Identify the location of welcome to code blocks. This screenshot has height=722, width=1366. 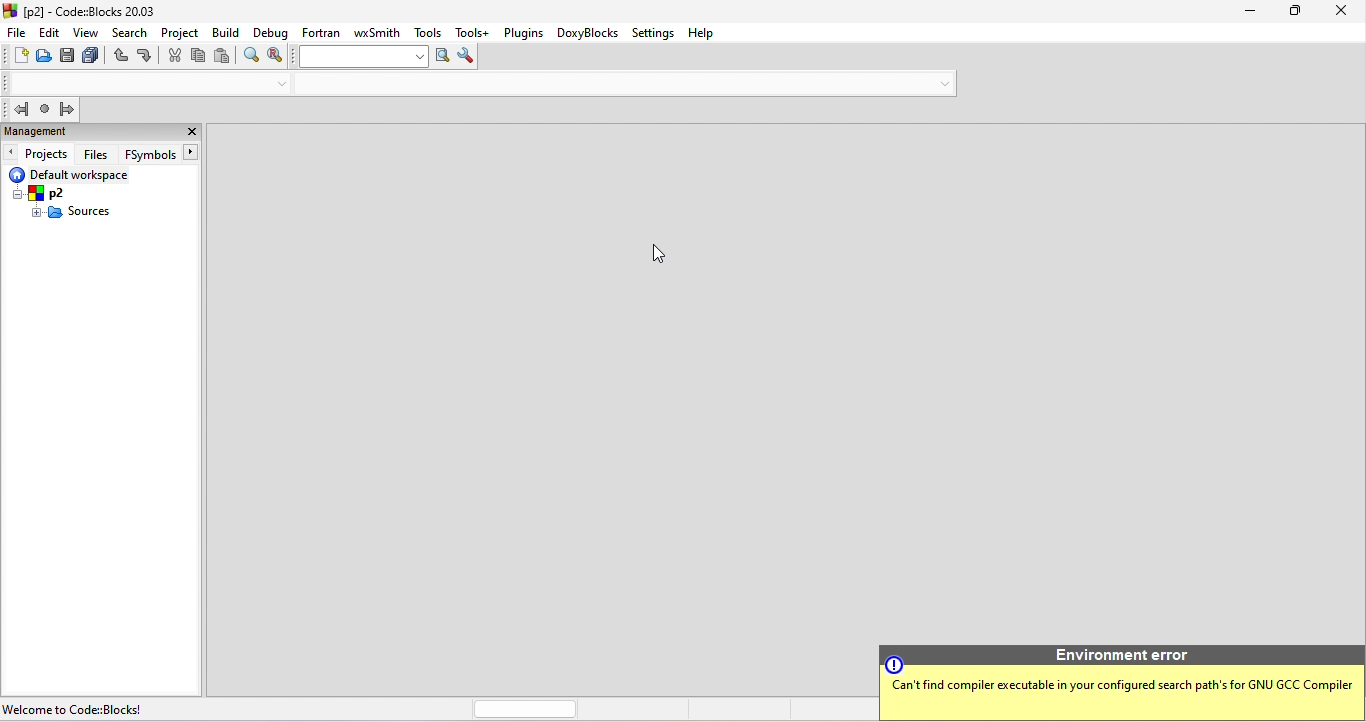
(97, 708).